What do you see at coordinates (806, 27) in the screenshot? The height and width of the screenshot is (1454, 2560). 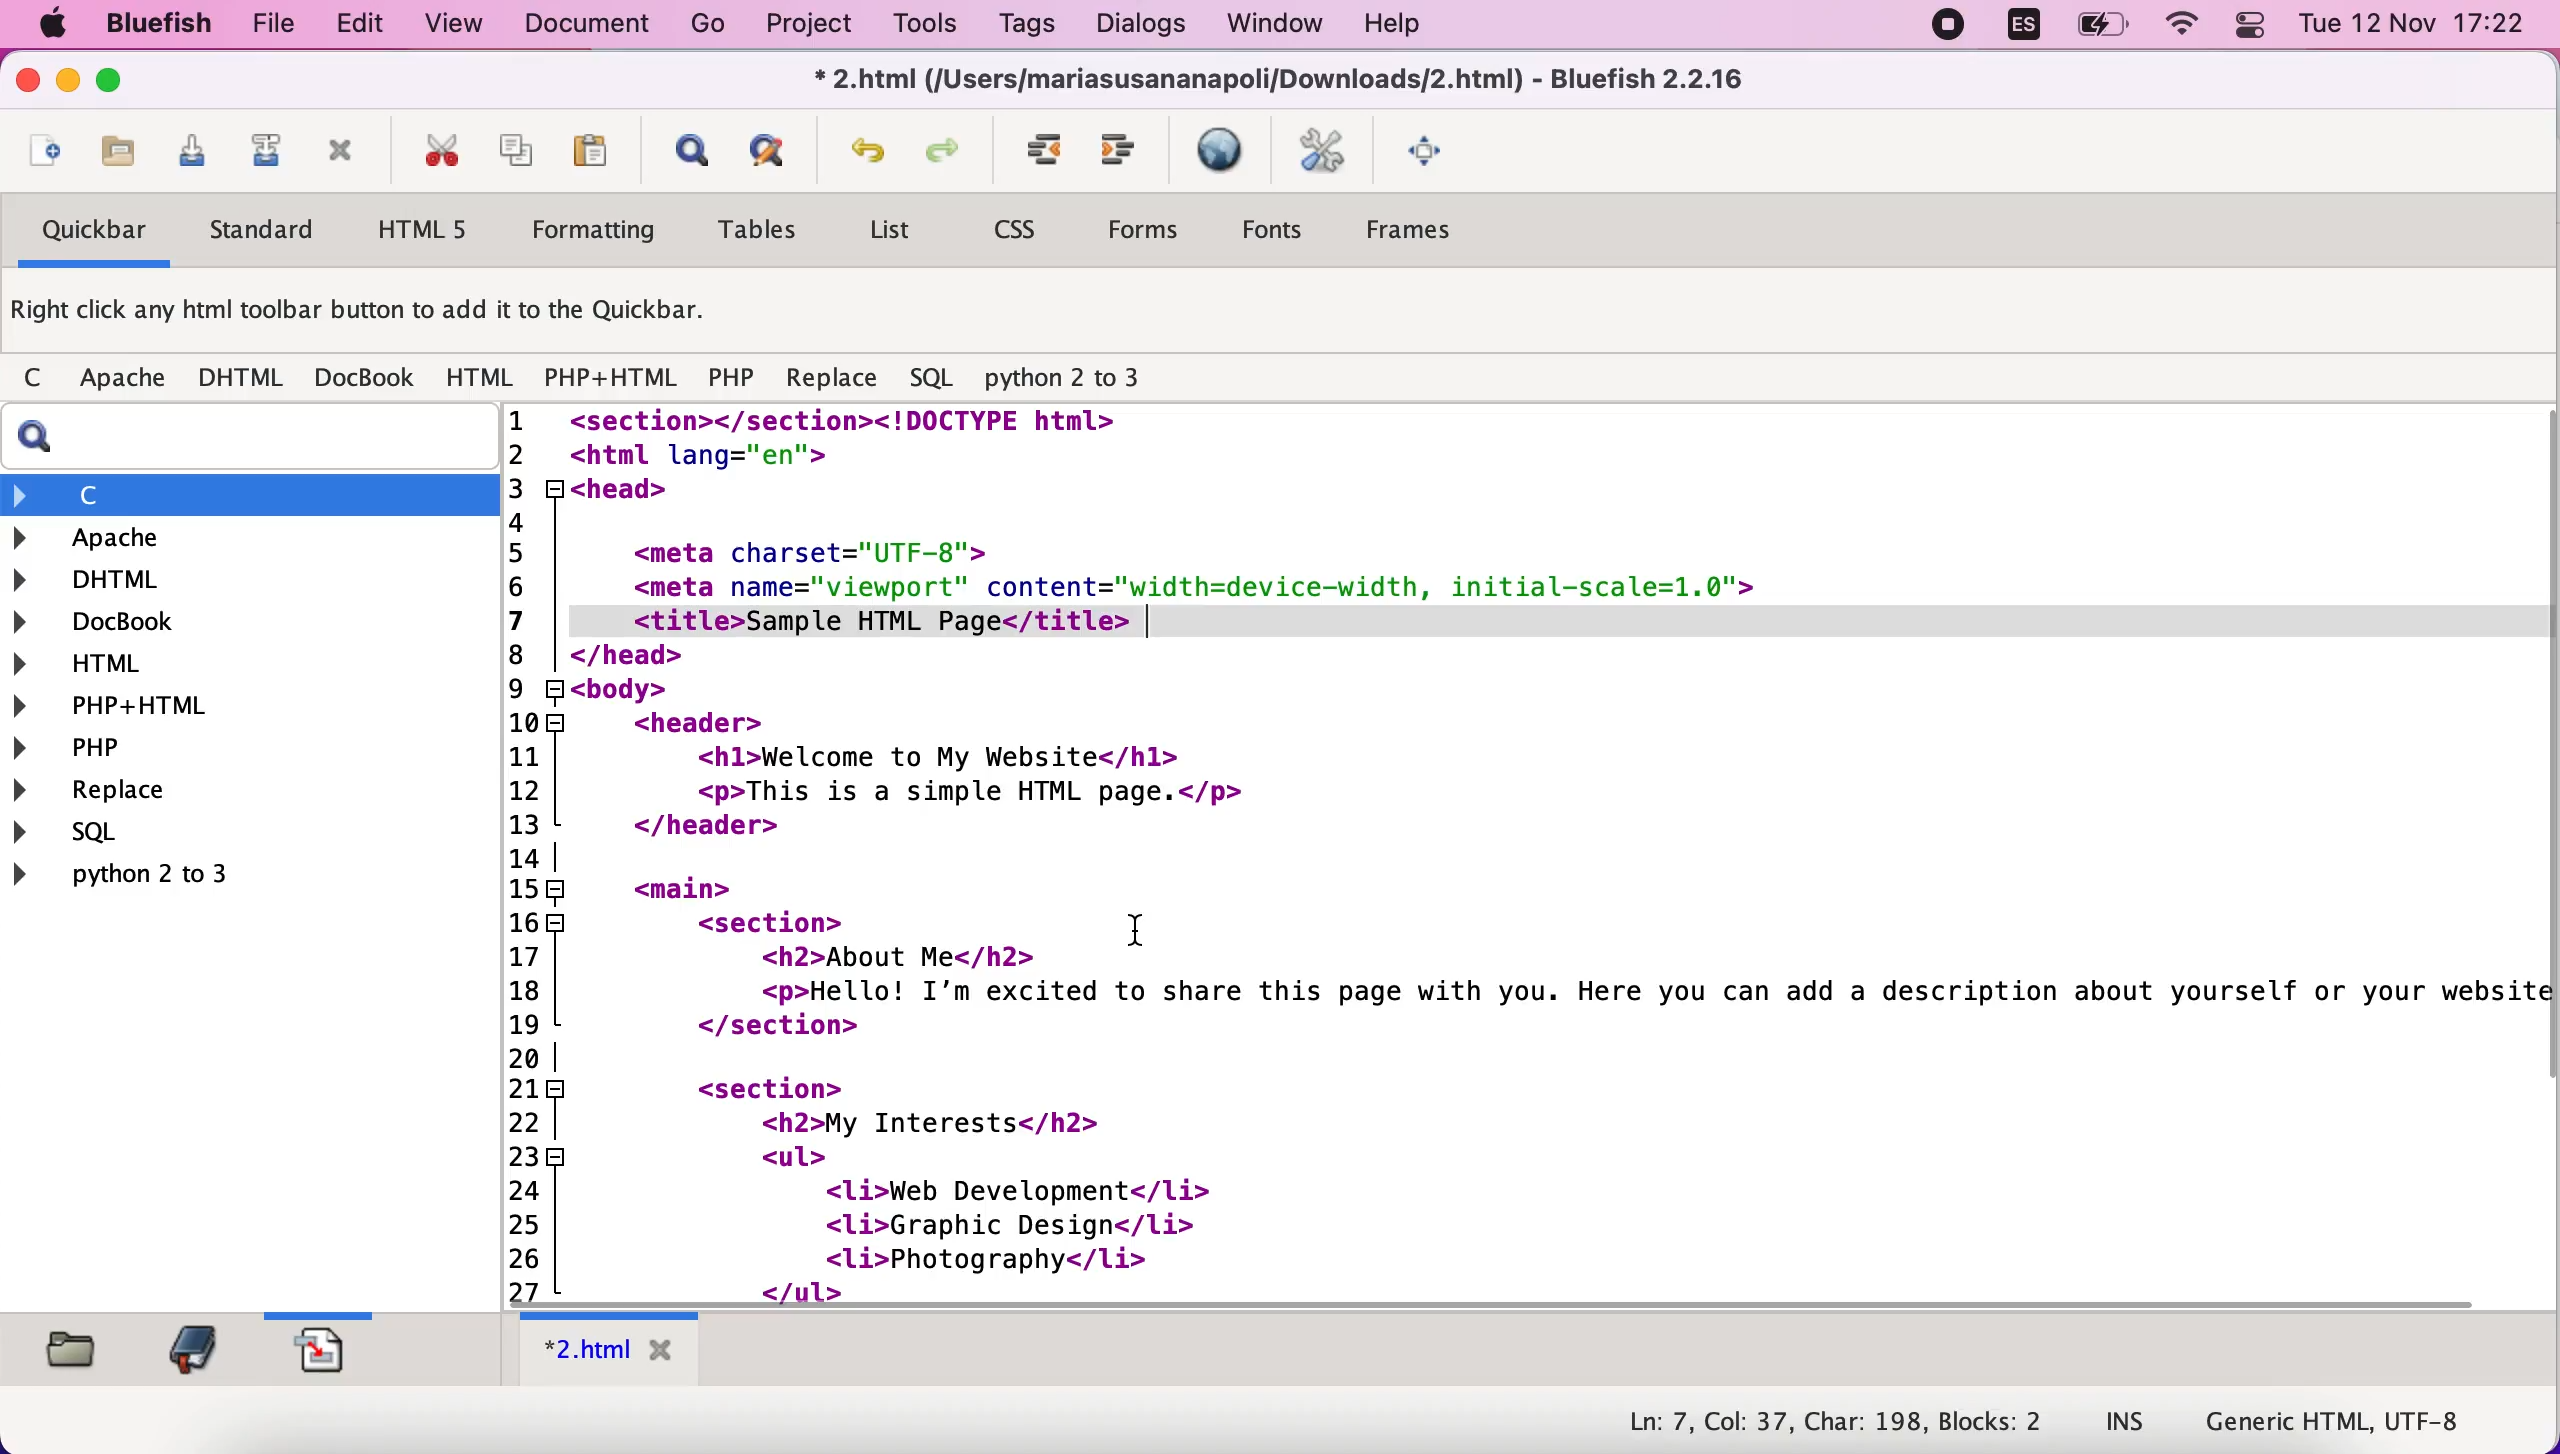 I see `project` at bounding box center [806, 27].